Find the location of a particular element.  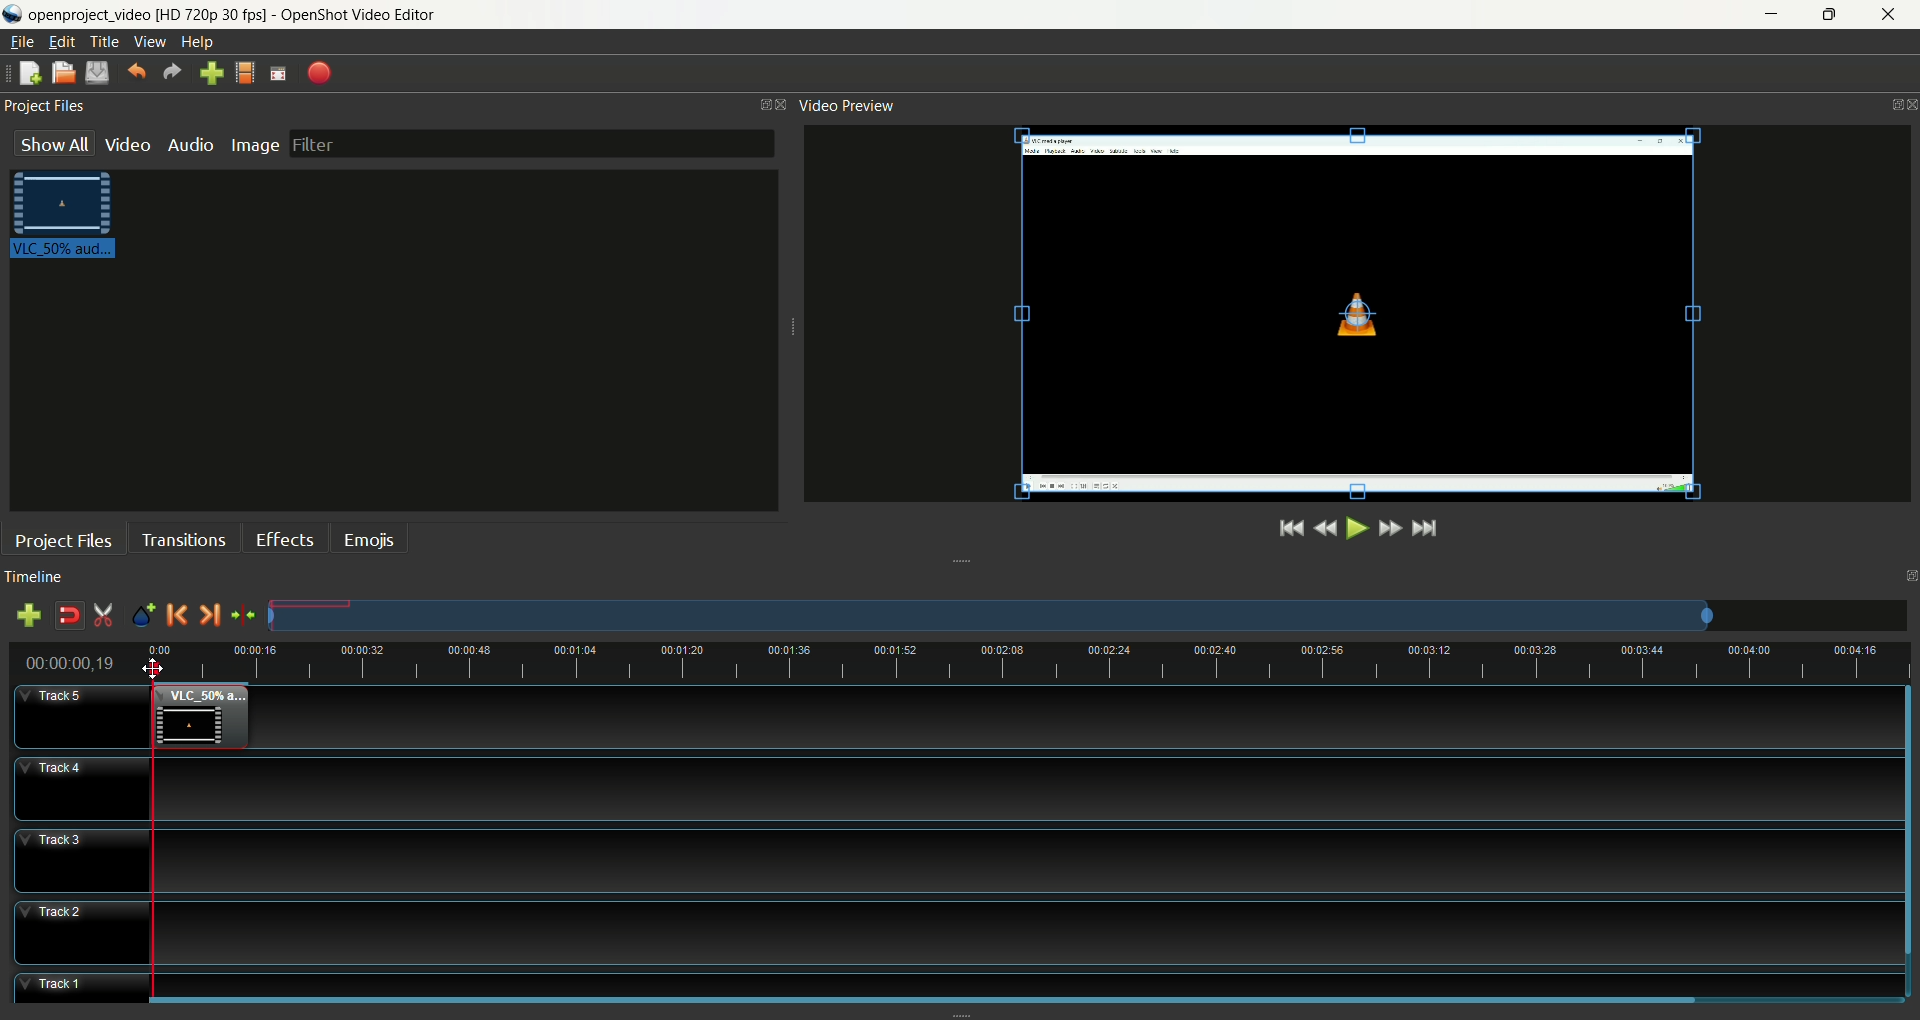

effects is located at coordinates (285, 536).